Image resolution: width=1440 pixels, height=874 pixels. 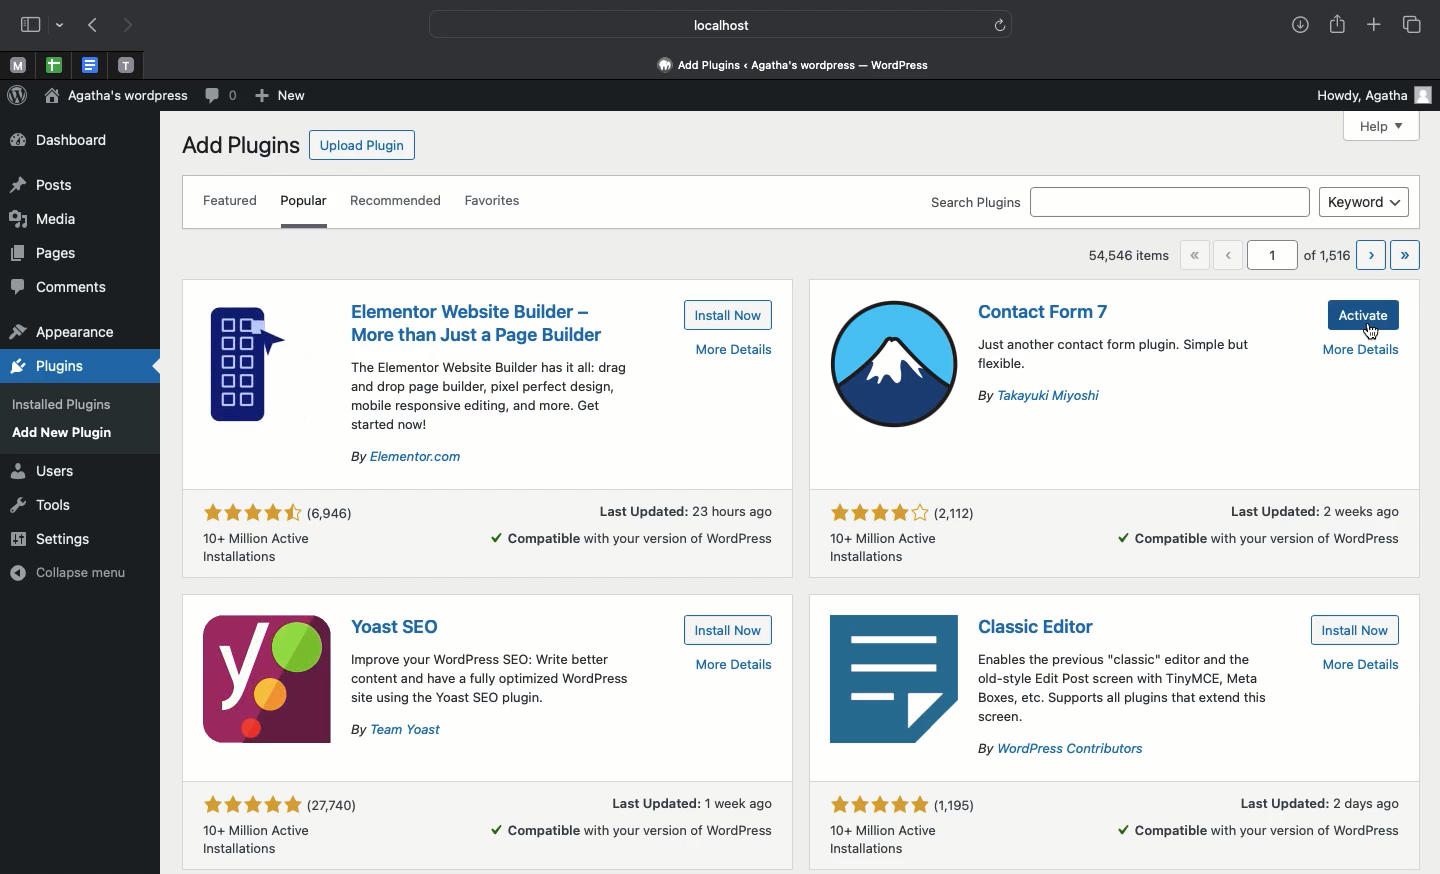 I want to click on Share, so click(x=1339, y=26).